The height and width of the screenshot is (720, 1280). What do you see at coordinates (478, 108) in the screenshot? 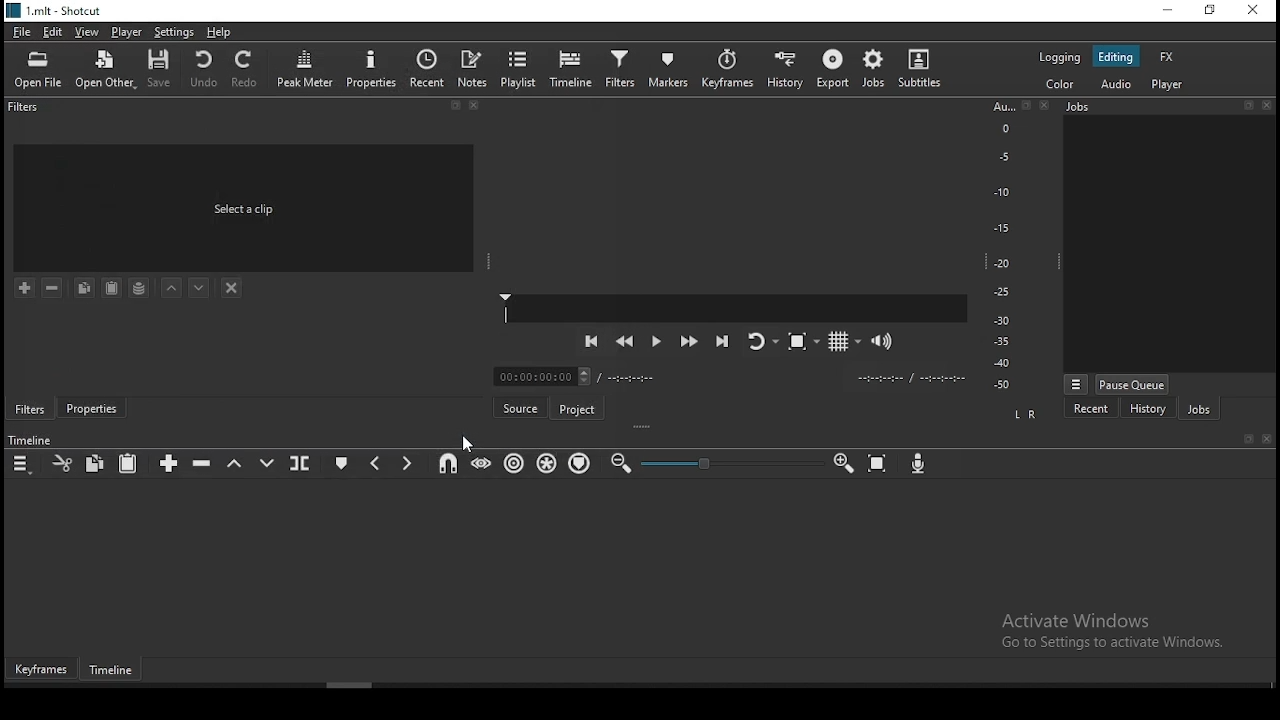
I see `close` at bounding box center [478, 108].